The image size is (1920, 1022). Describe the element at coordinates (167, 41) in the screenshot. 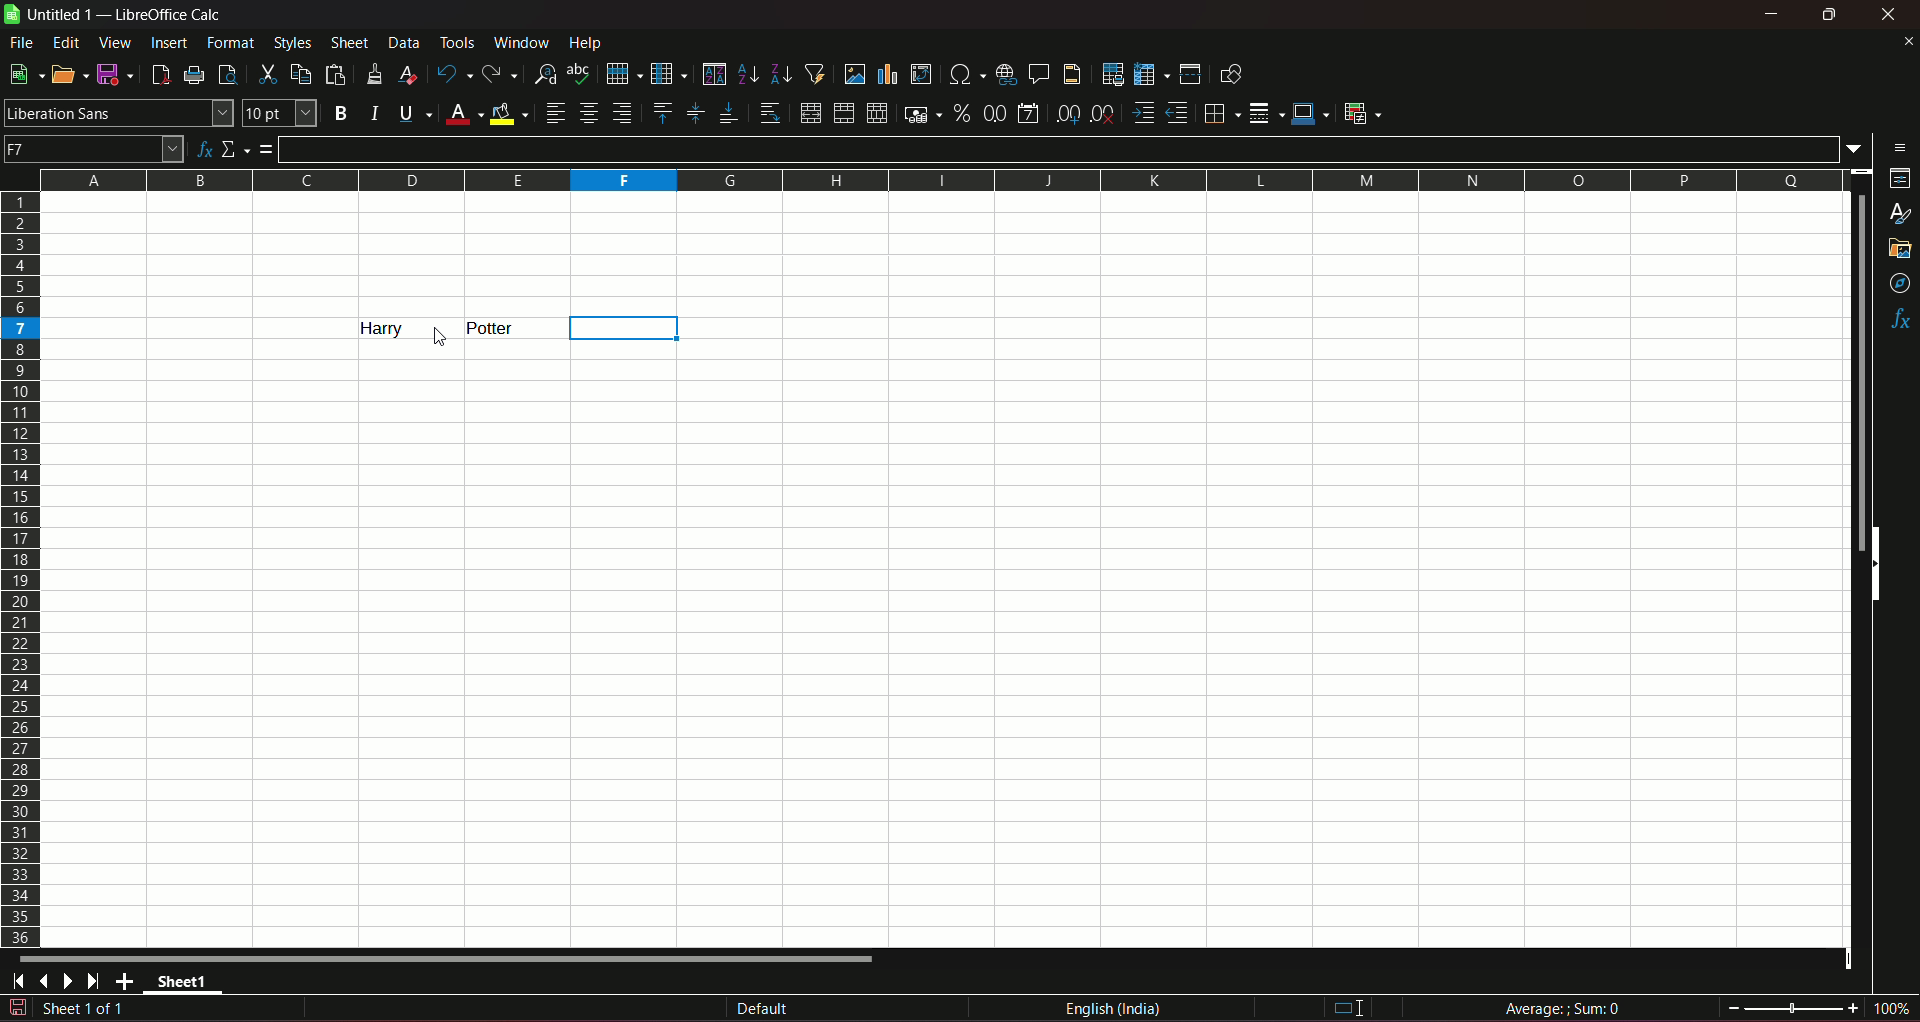

I see `insert` at that location.